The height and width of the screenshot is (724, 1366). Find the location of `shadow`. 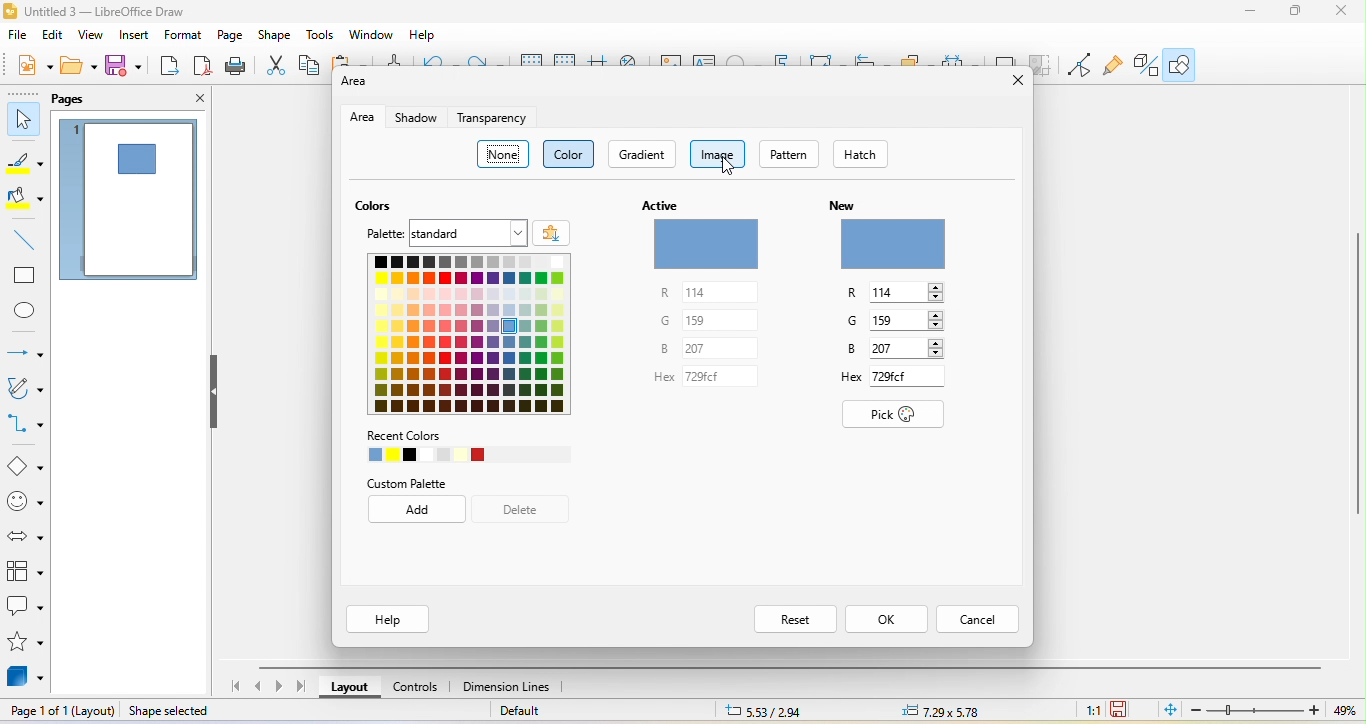

shadow is located at coordinates (414, 118).